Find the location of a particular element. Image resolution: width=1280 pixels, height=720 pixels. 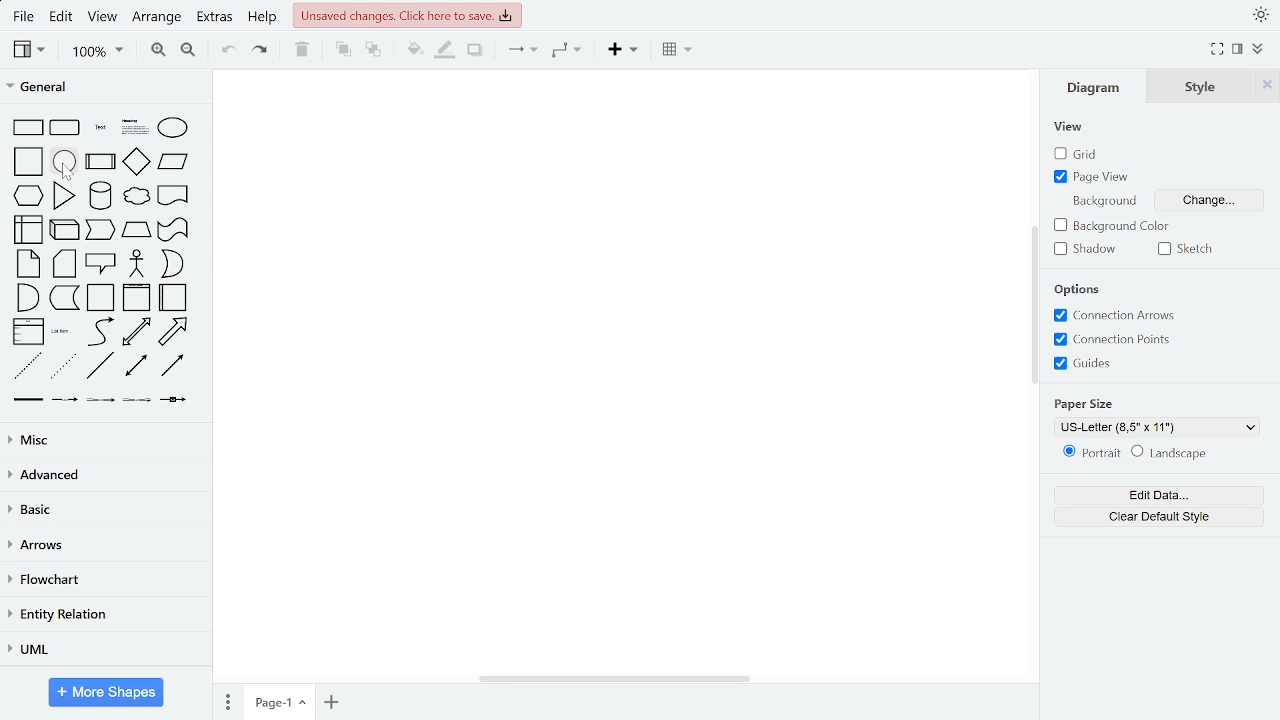

unsaved changes. Click here to save is located at coordinates (406, 15).